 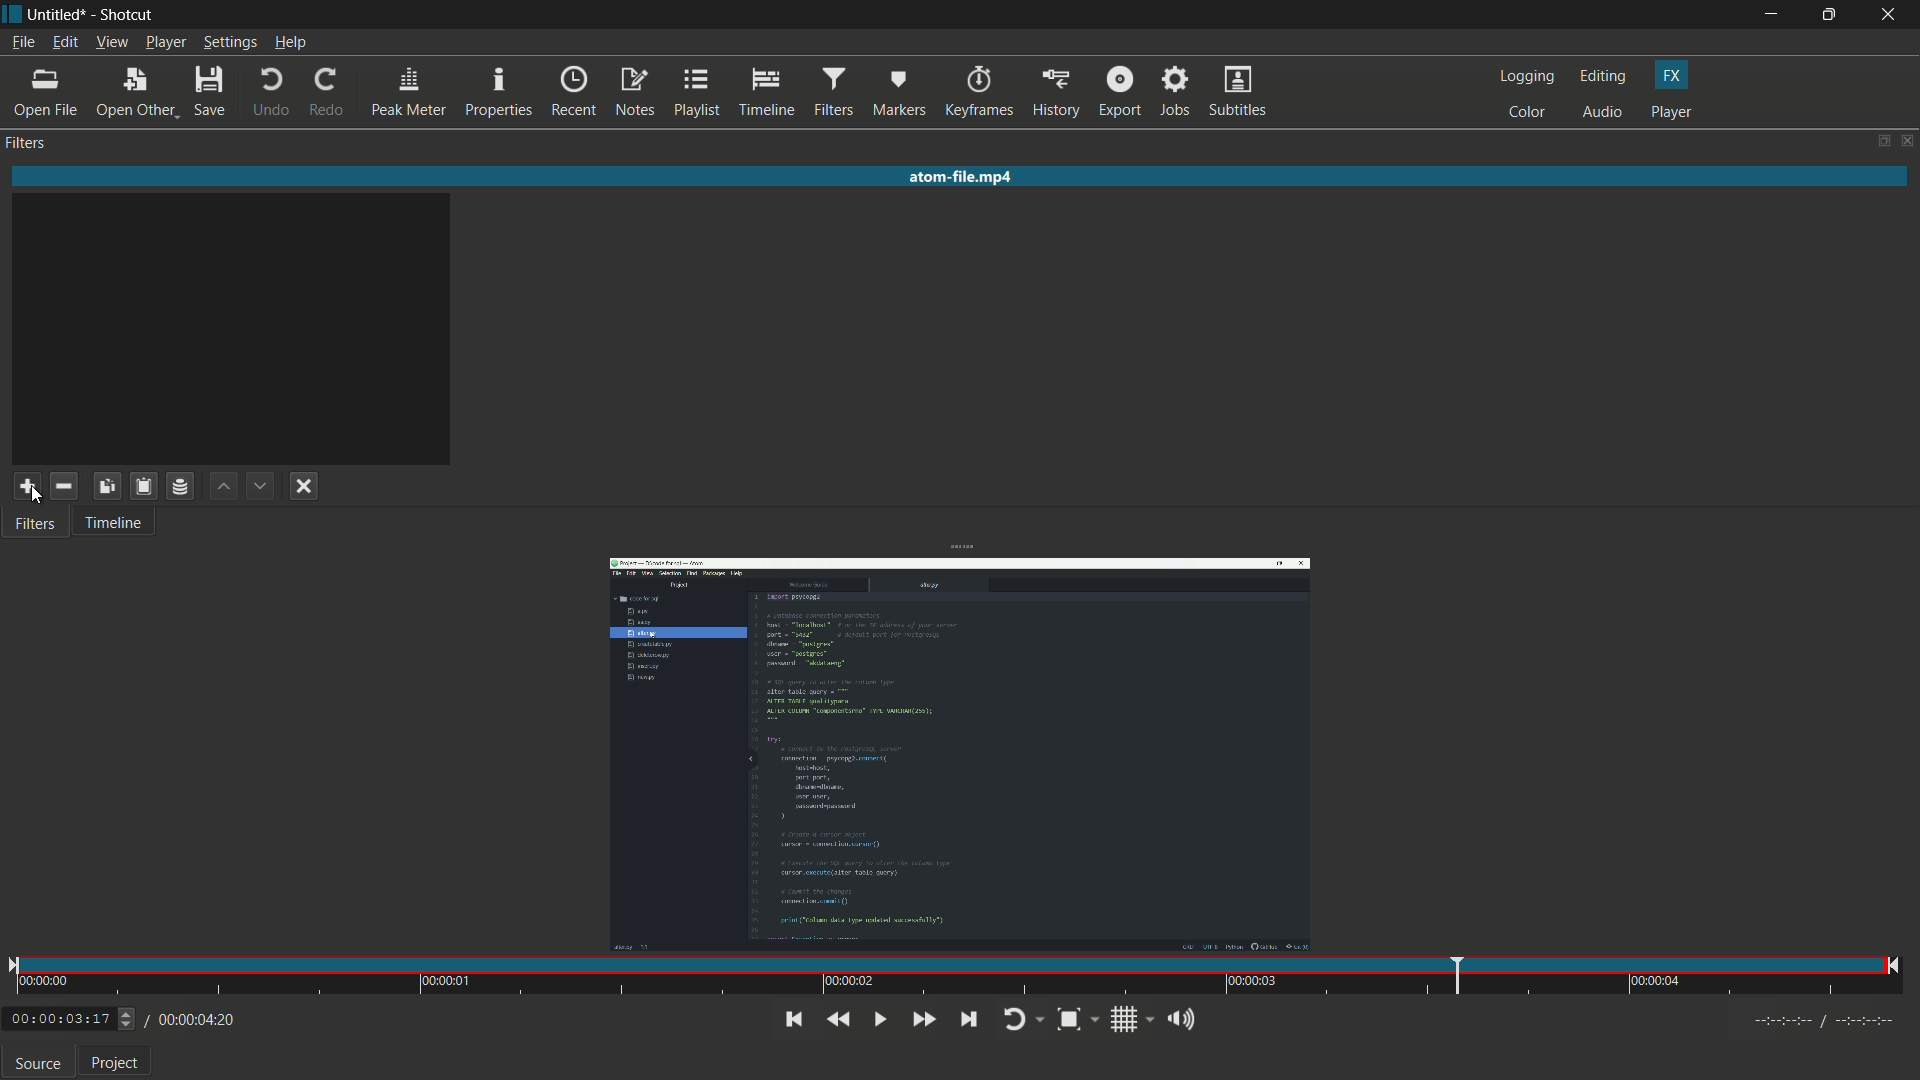 I want to click on skip to next point, so click(x=968, y=1020).